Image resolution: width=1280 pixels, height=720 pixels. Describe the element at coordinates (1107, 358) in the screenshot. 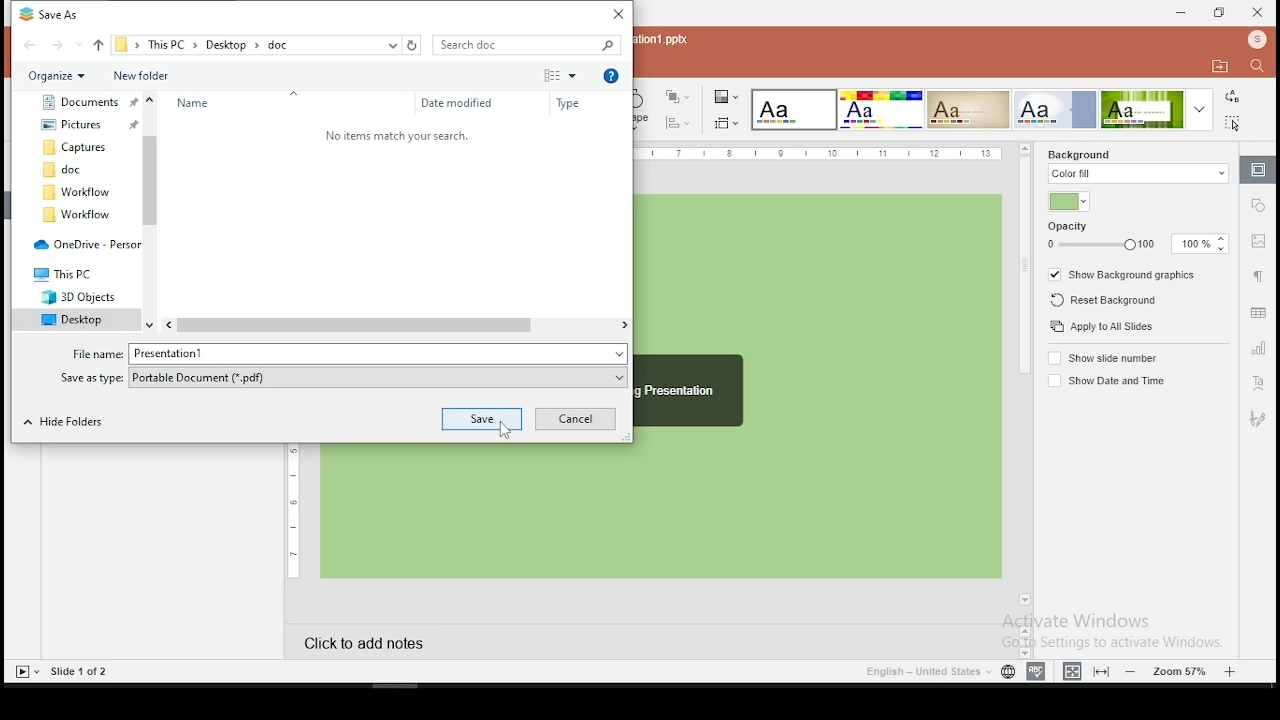

I see `show slide number` at that location.